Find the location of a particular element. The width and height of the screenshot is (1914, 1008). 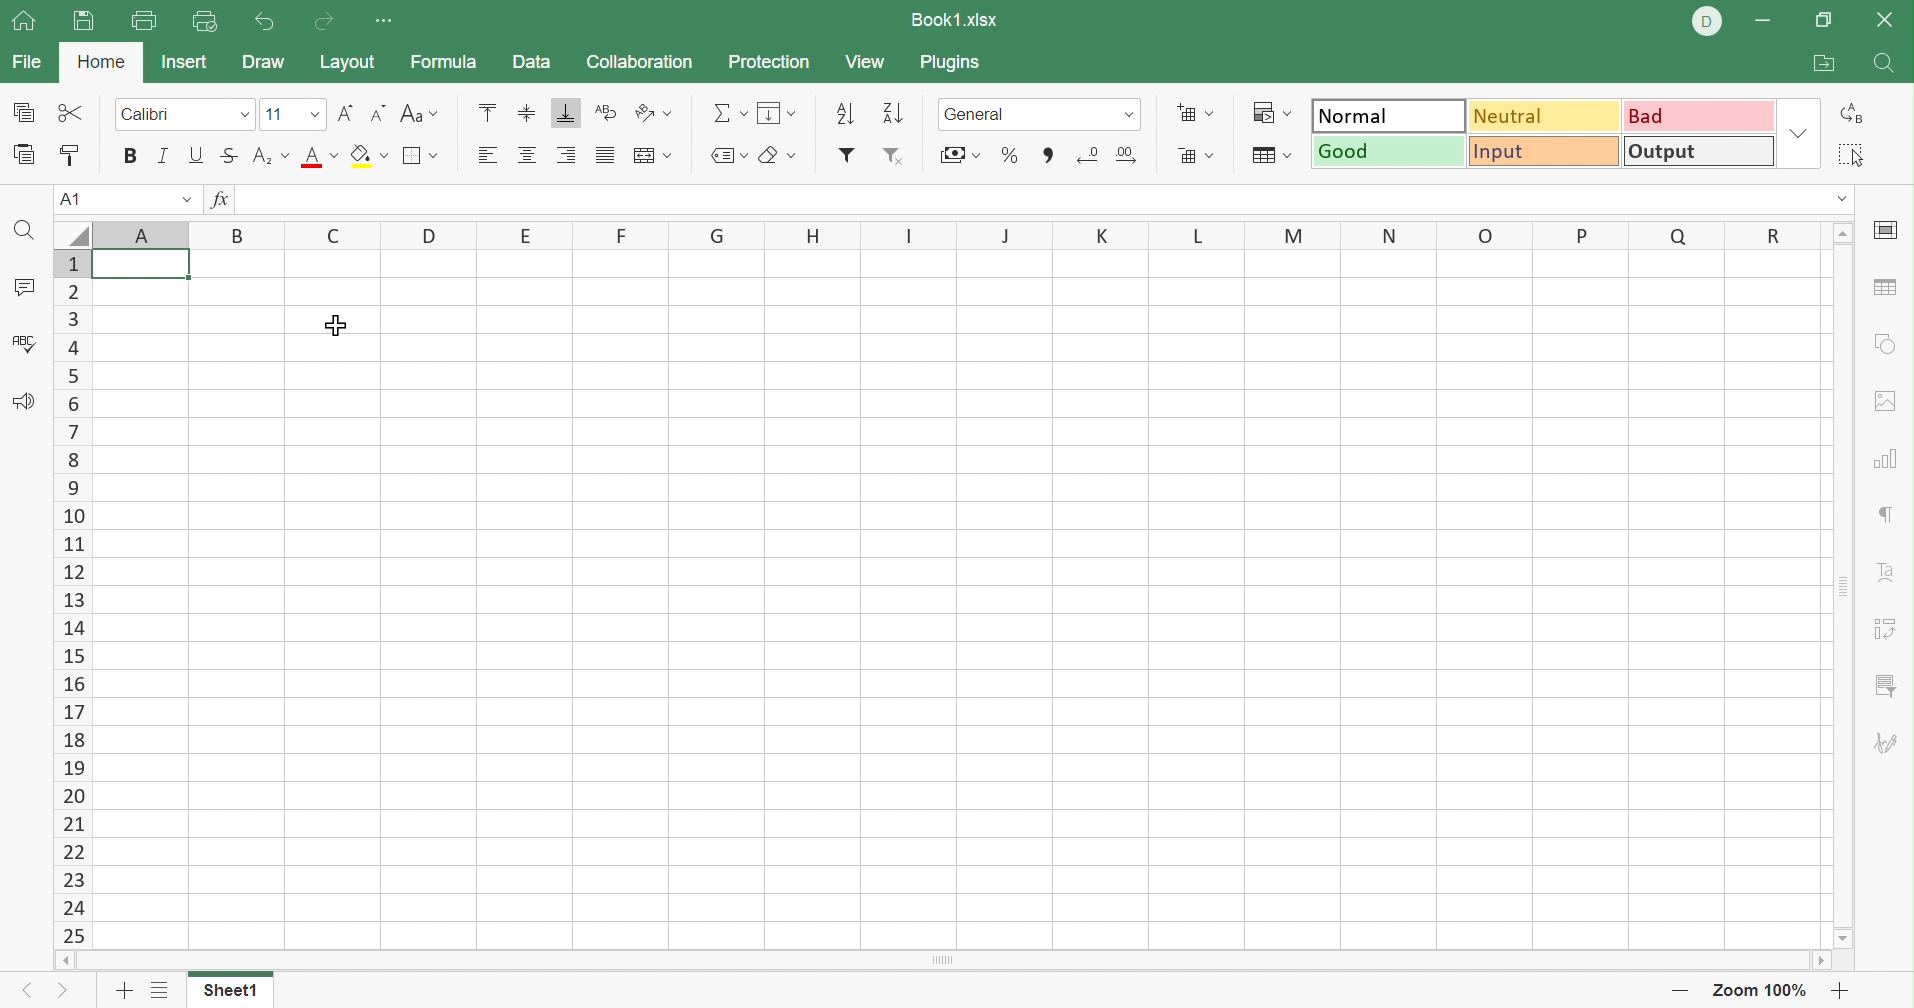

Neutral is located at coordinates (1545, 116).